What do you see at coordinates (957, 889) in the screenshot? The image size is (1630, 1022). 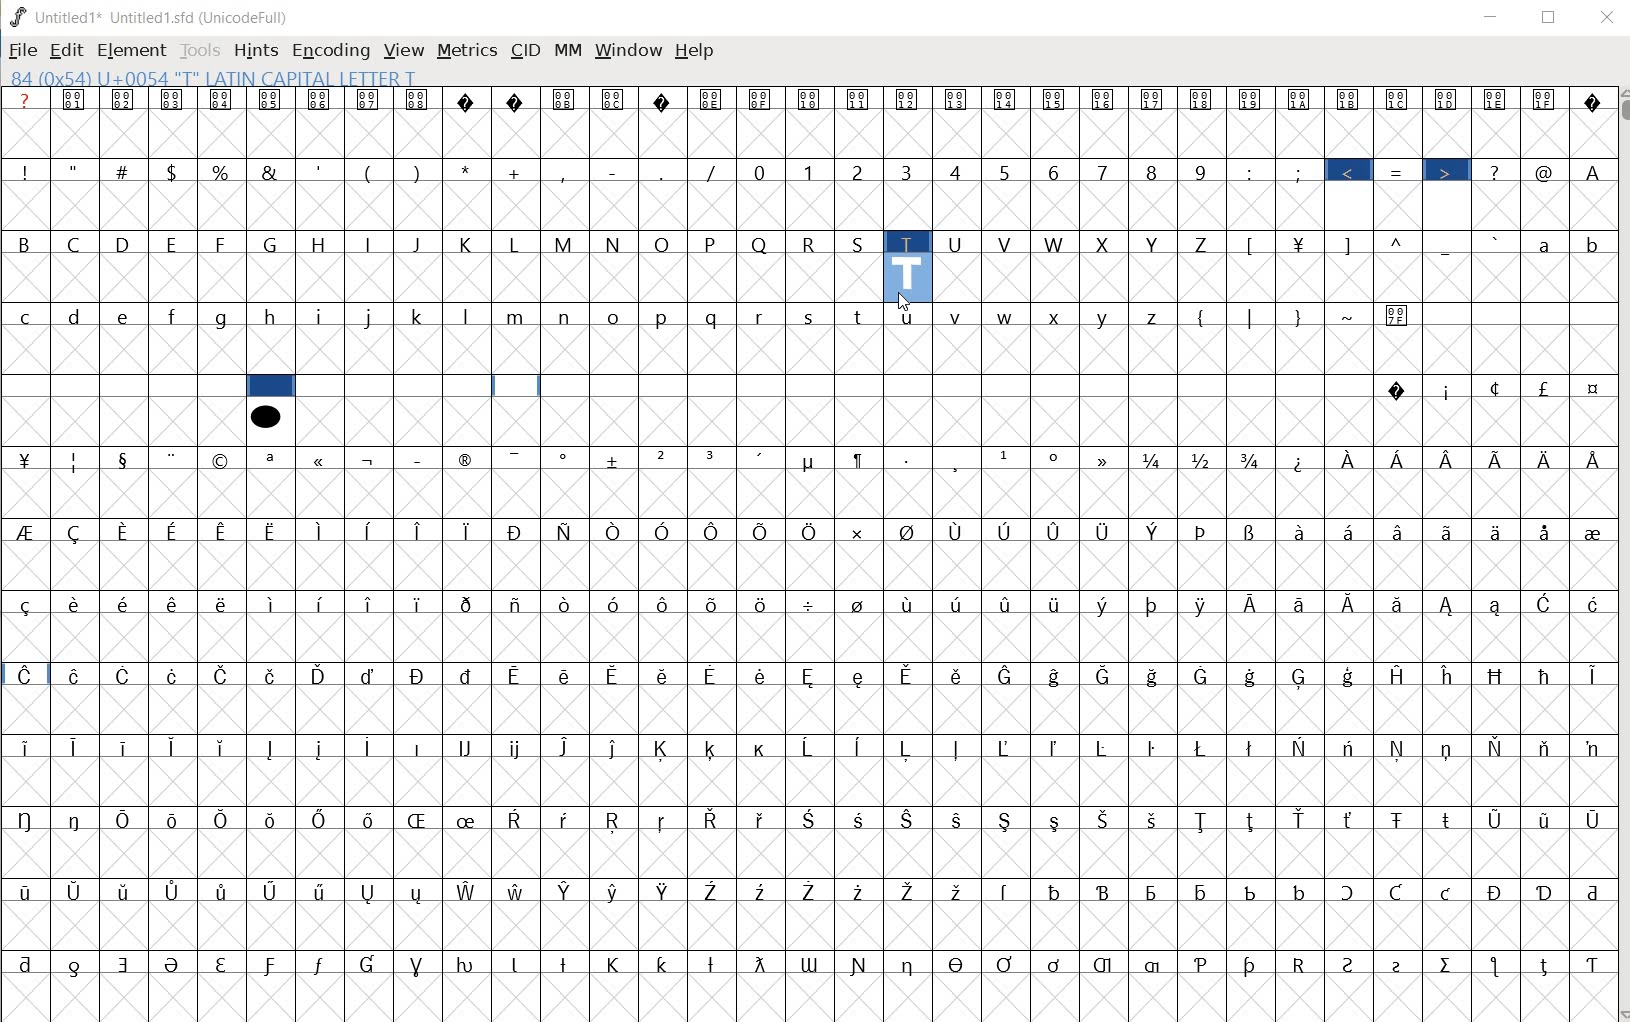 I see `Symbol` at bounding box center [957, 889].